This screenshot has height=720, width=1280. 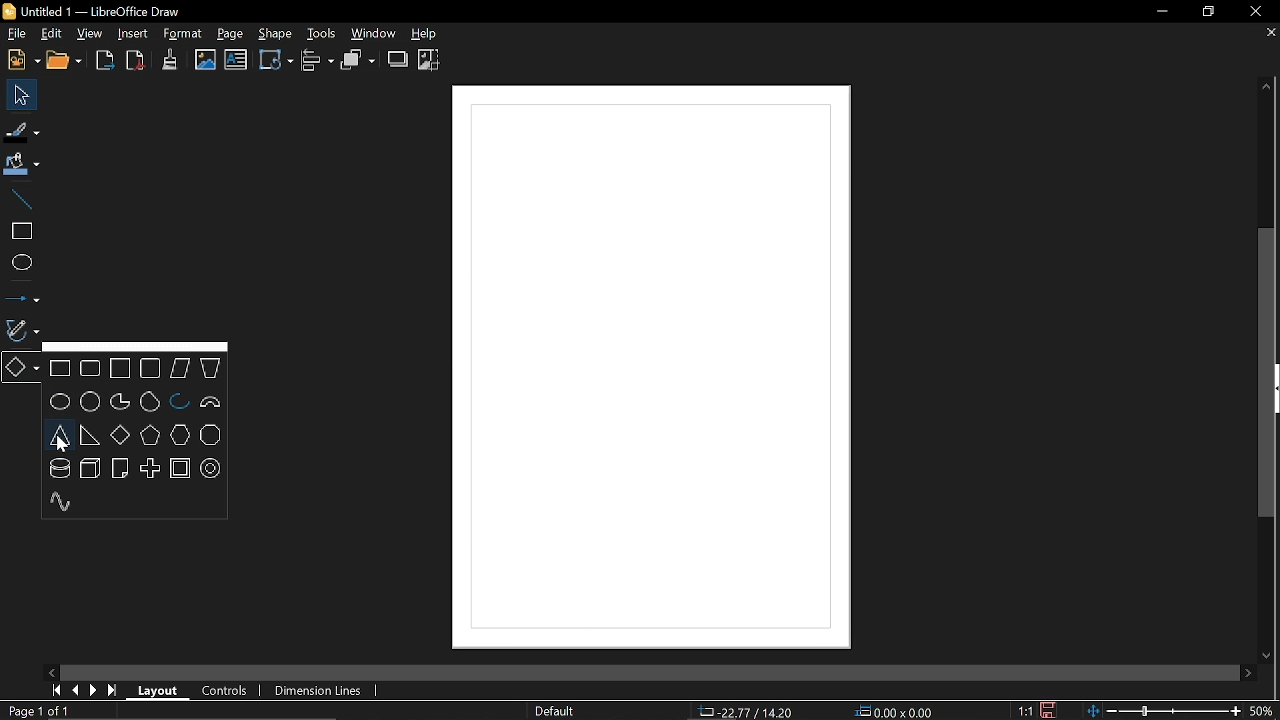 I want to click on Current window, so click(x=100, y=10).